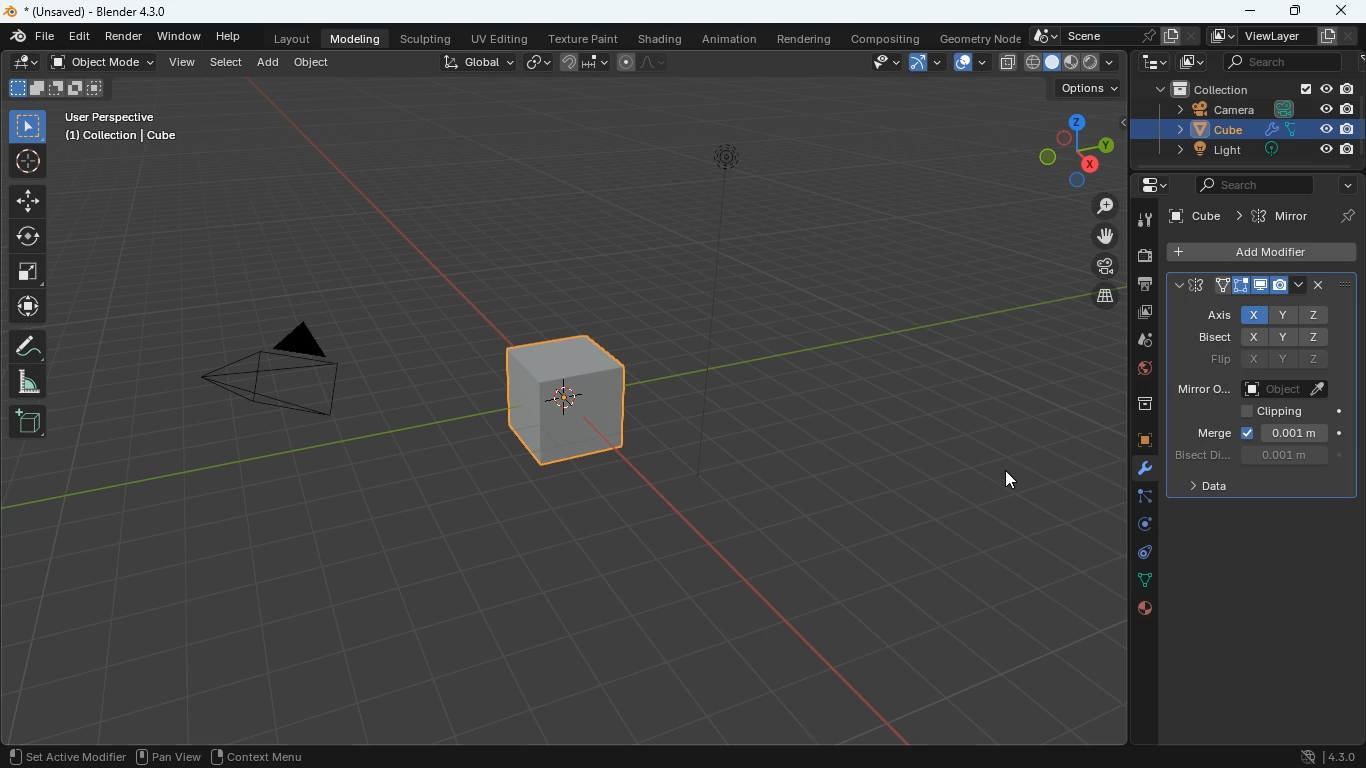 This screenshot has width=1366, height=768. What do you see at coordinates (27, 422) in the screenshot?
I see `add` at bounding box center [27, 422].